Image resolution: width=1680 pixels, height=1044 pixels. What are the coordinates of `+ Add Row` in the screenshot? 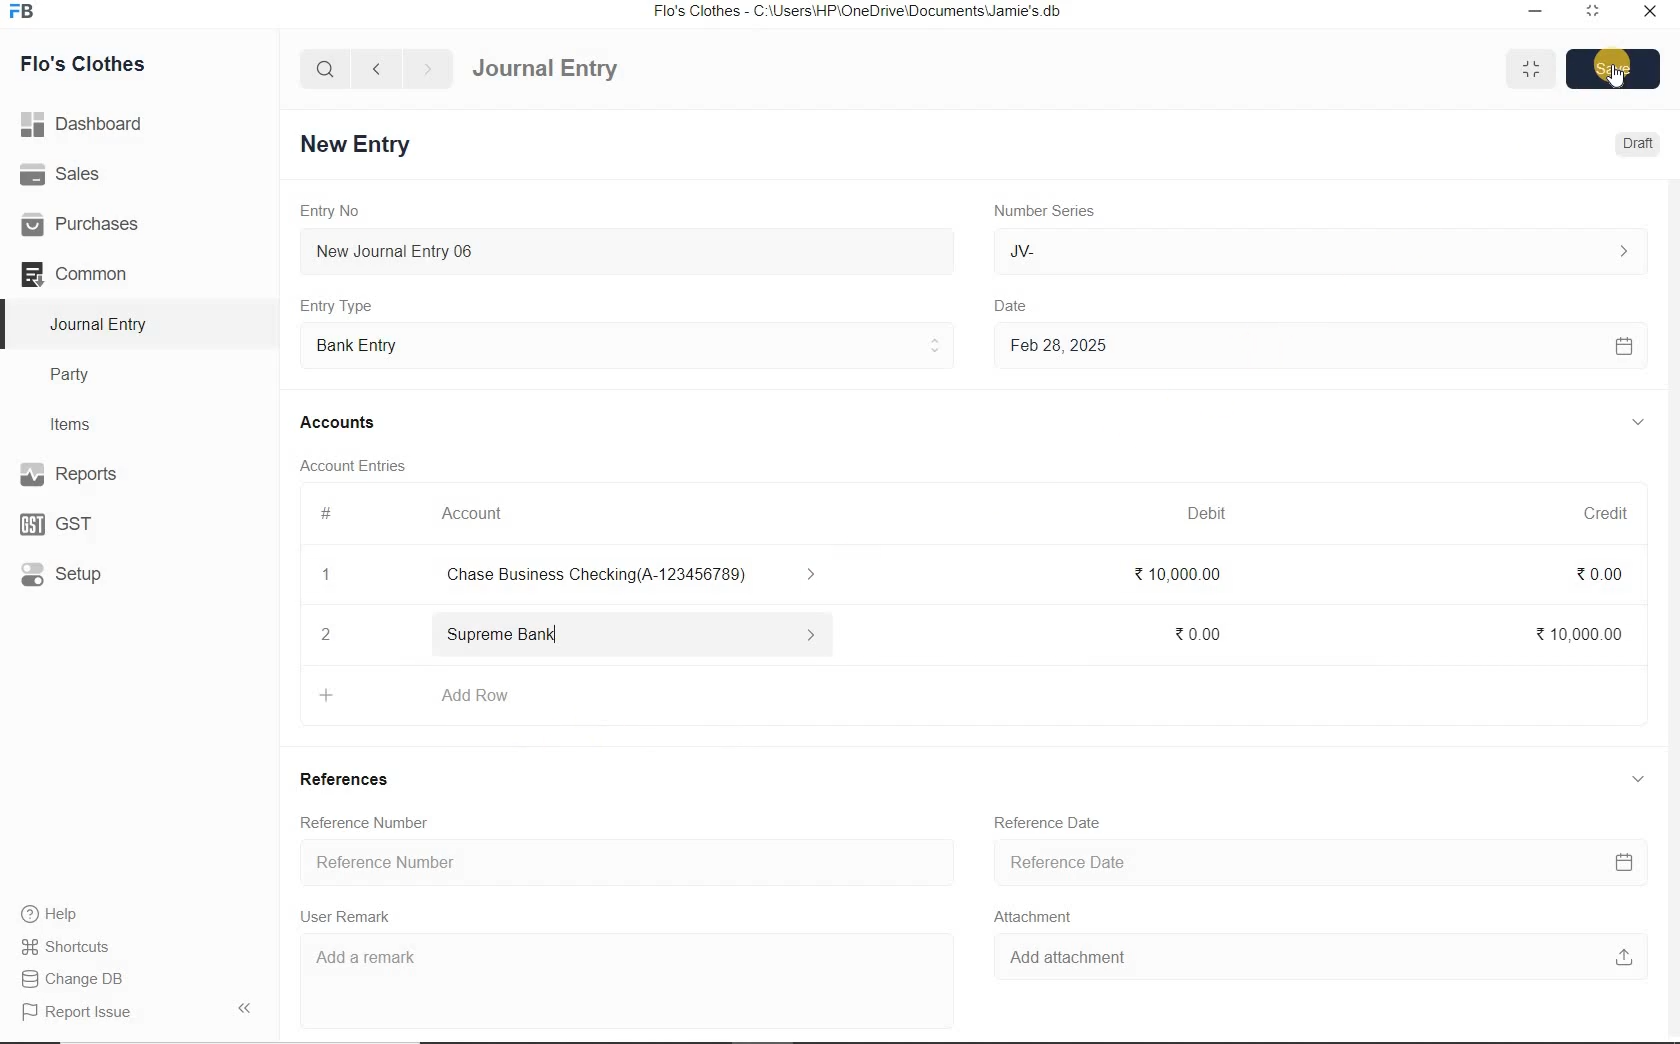 It's located at (430, 697).